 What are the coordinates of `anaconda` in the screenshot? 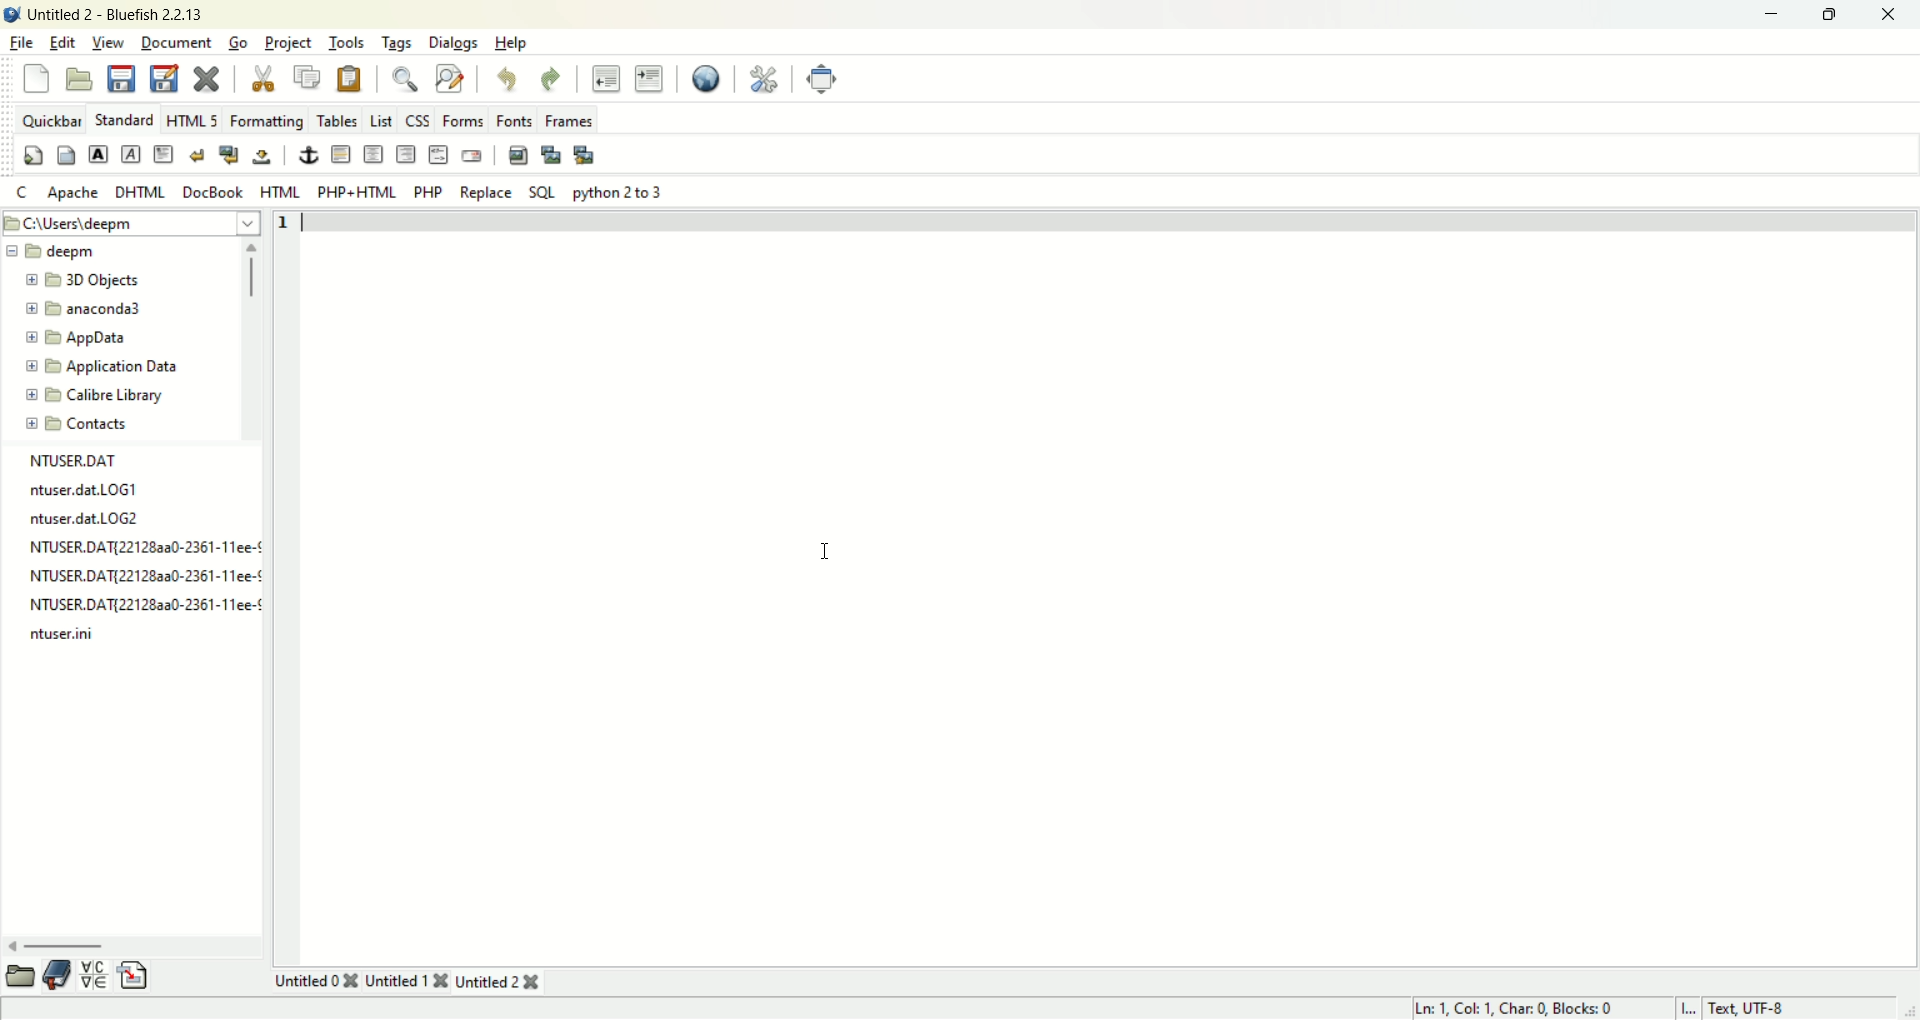 It's located at (88, 307).